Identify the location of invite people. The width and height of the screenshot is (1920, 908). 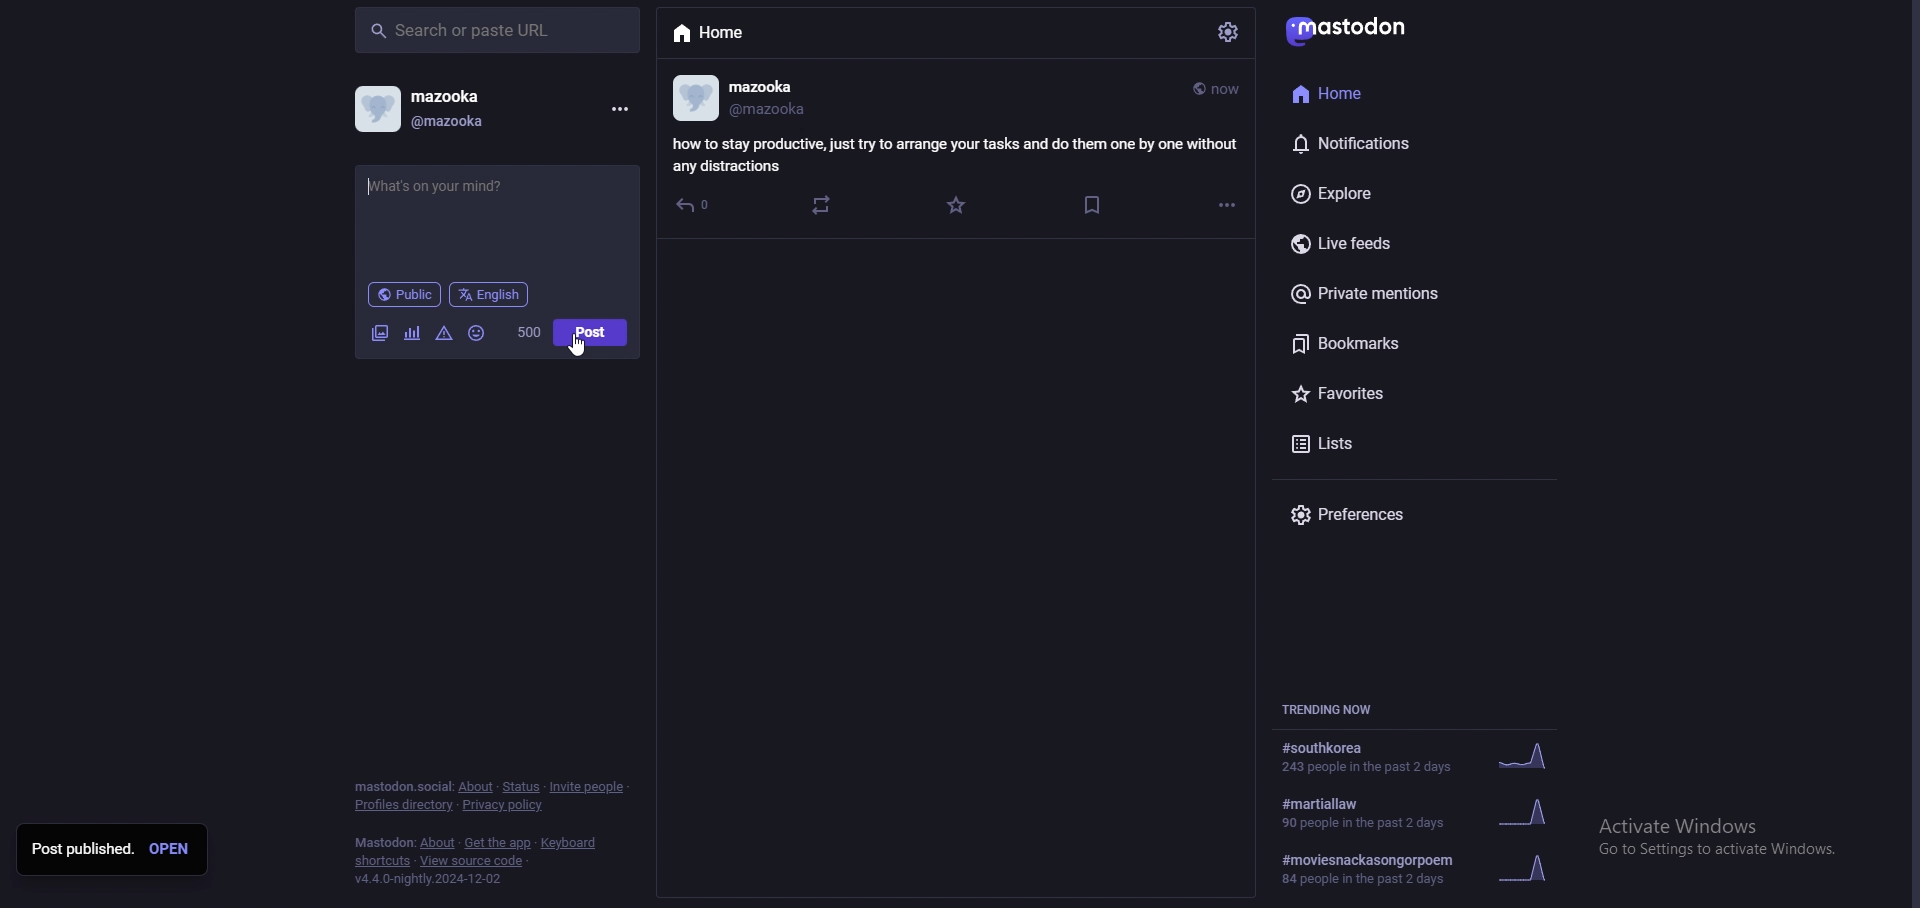
(590, 788).